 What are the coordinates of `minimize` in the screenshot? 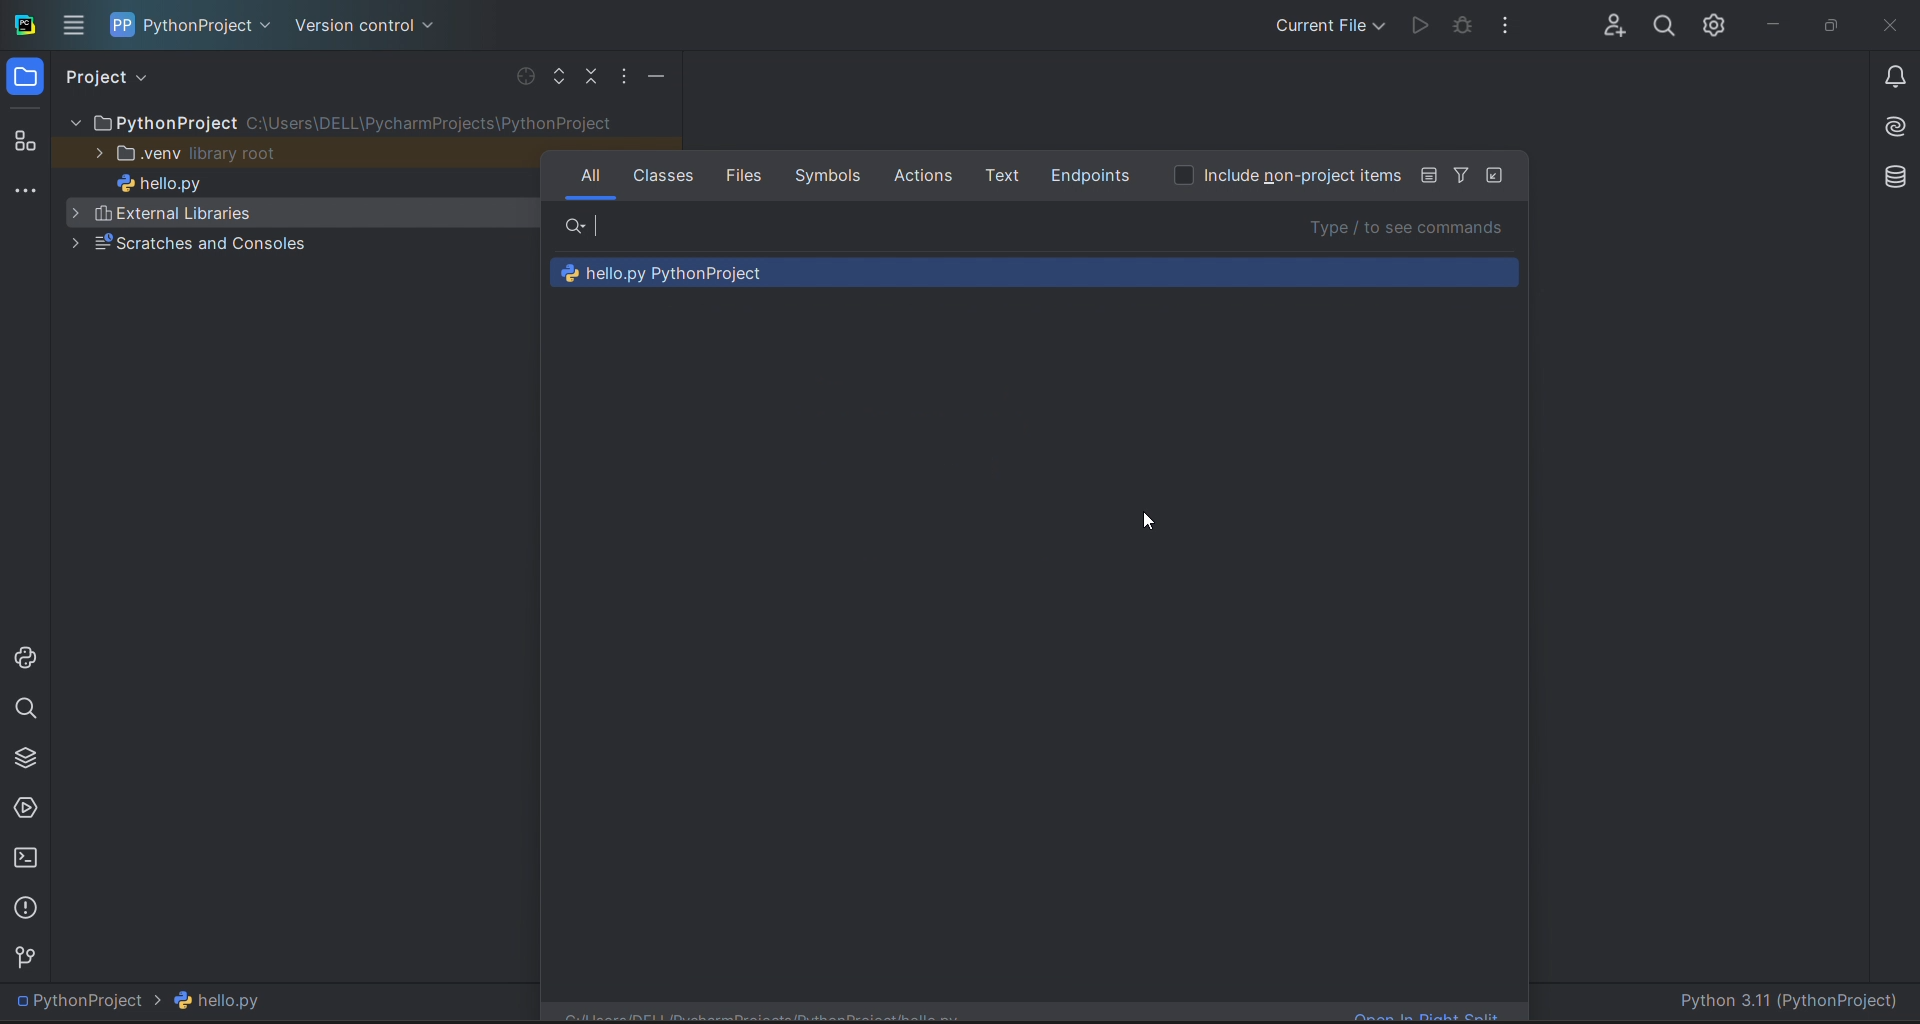 It's located at (656, 75).